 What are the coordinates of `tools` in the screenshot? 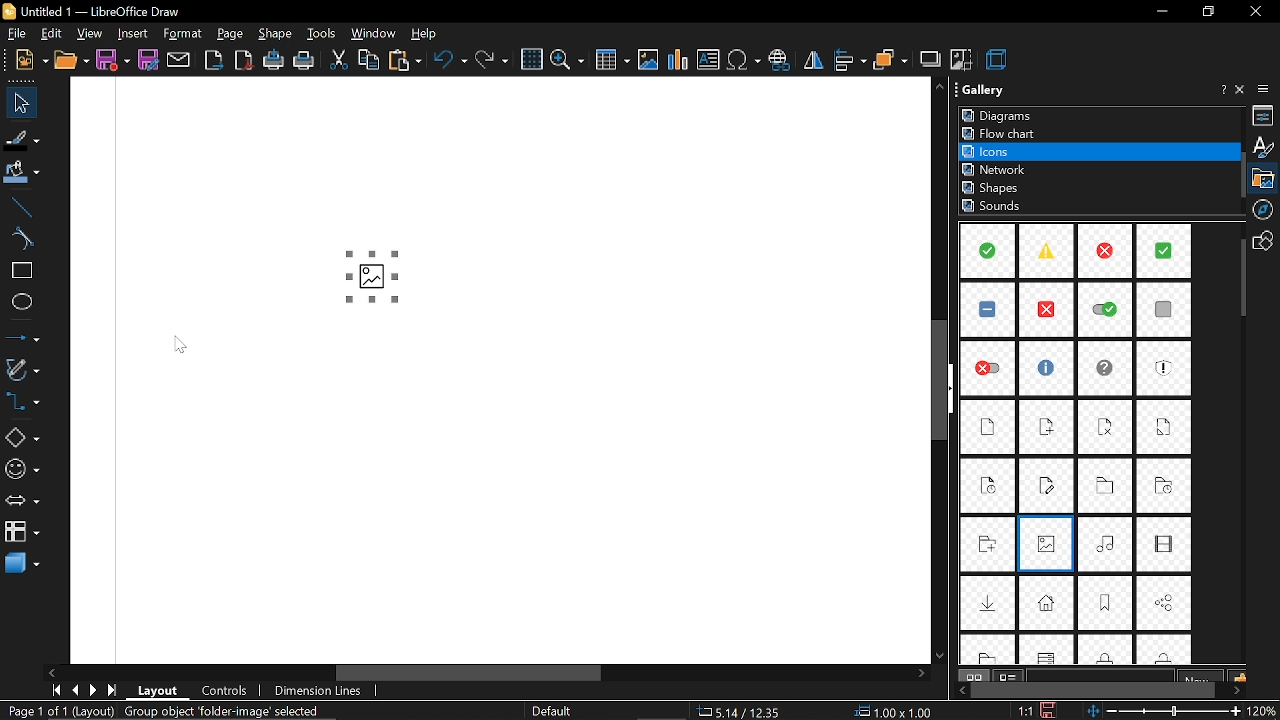 It's located at (322, 34).